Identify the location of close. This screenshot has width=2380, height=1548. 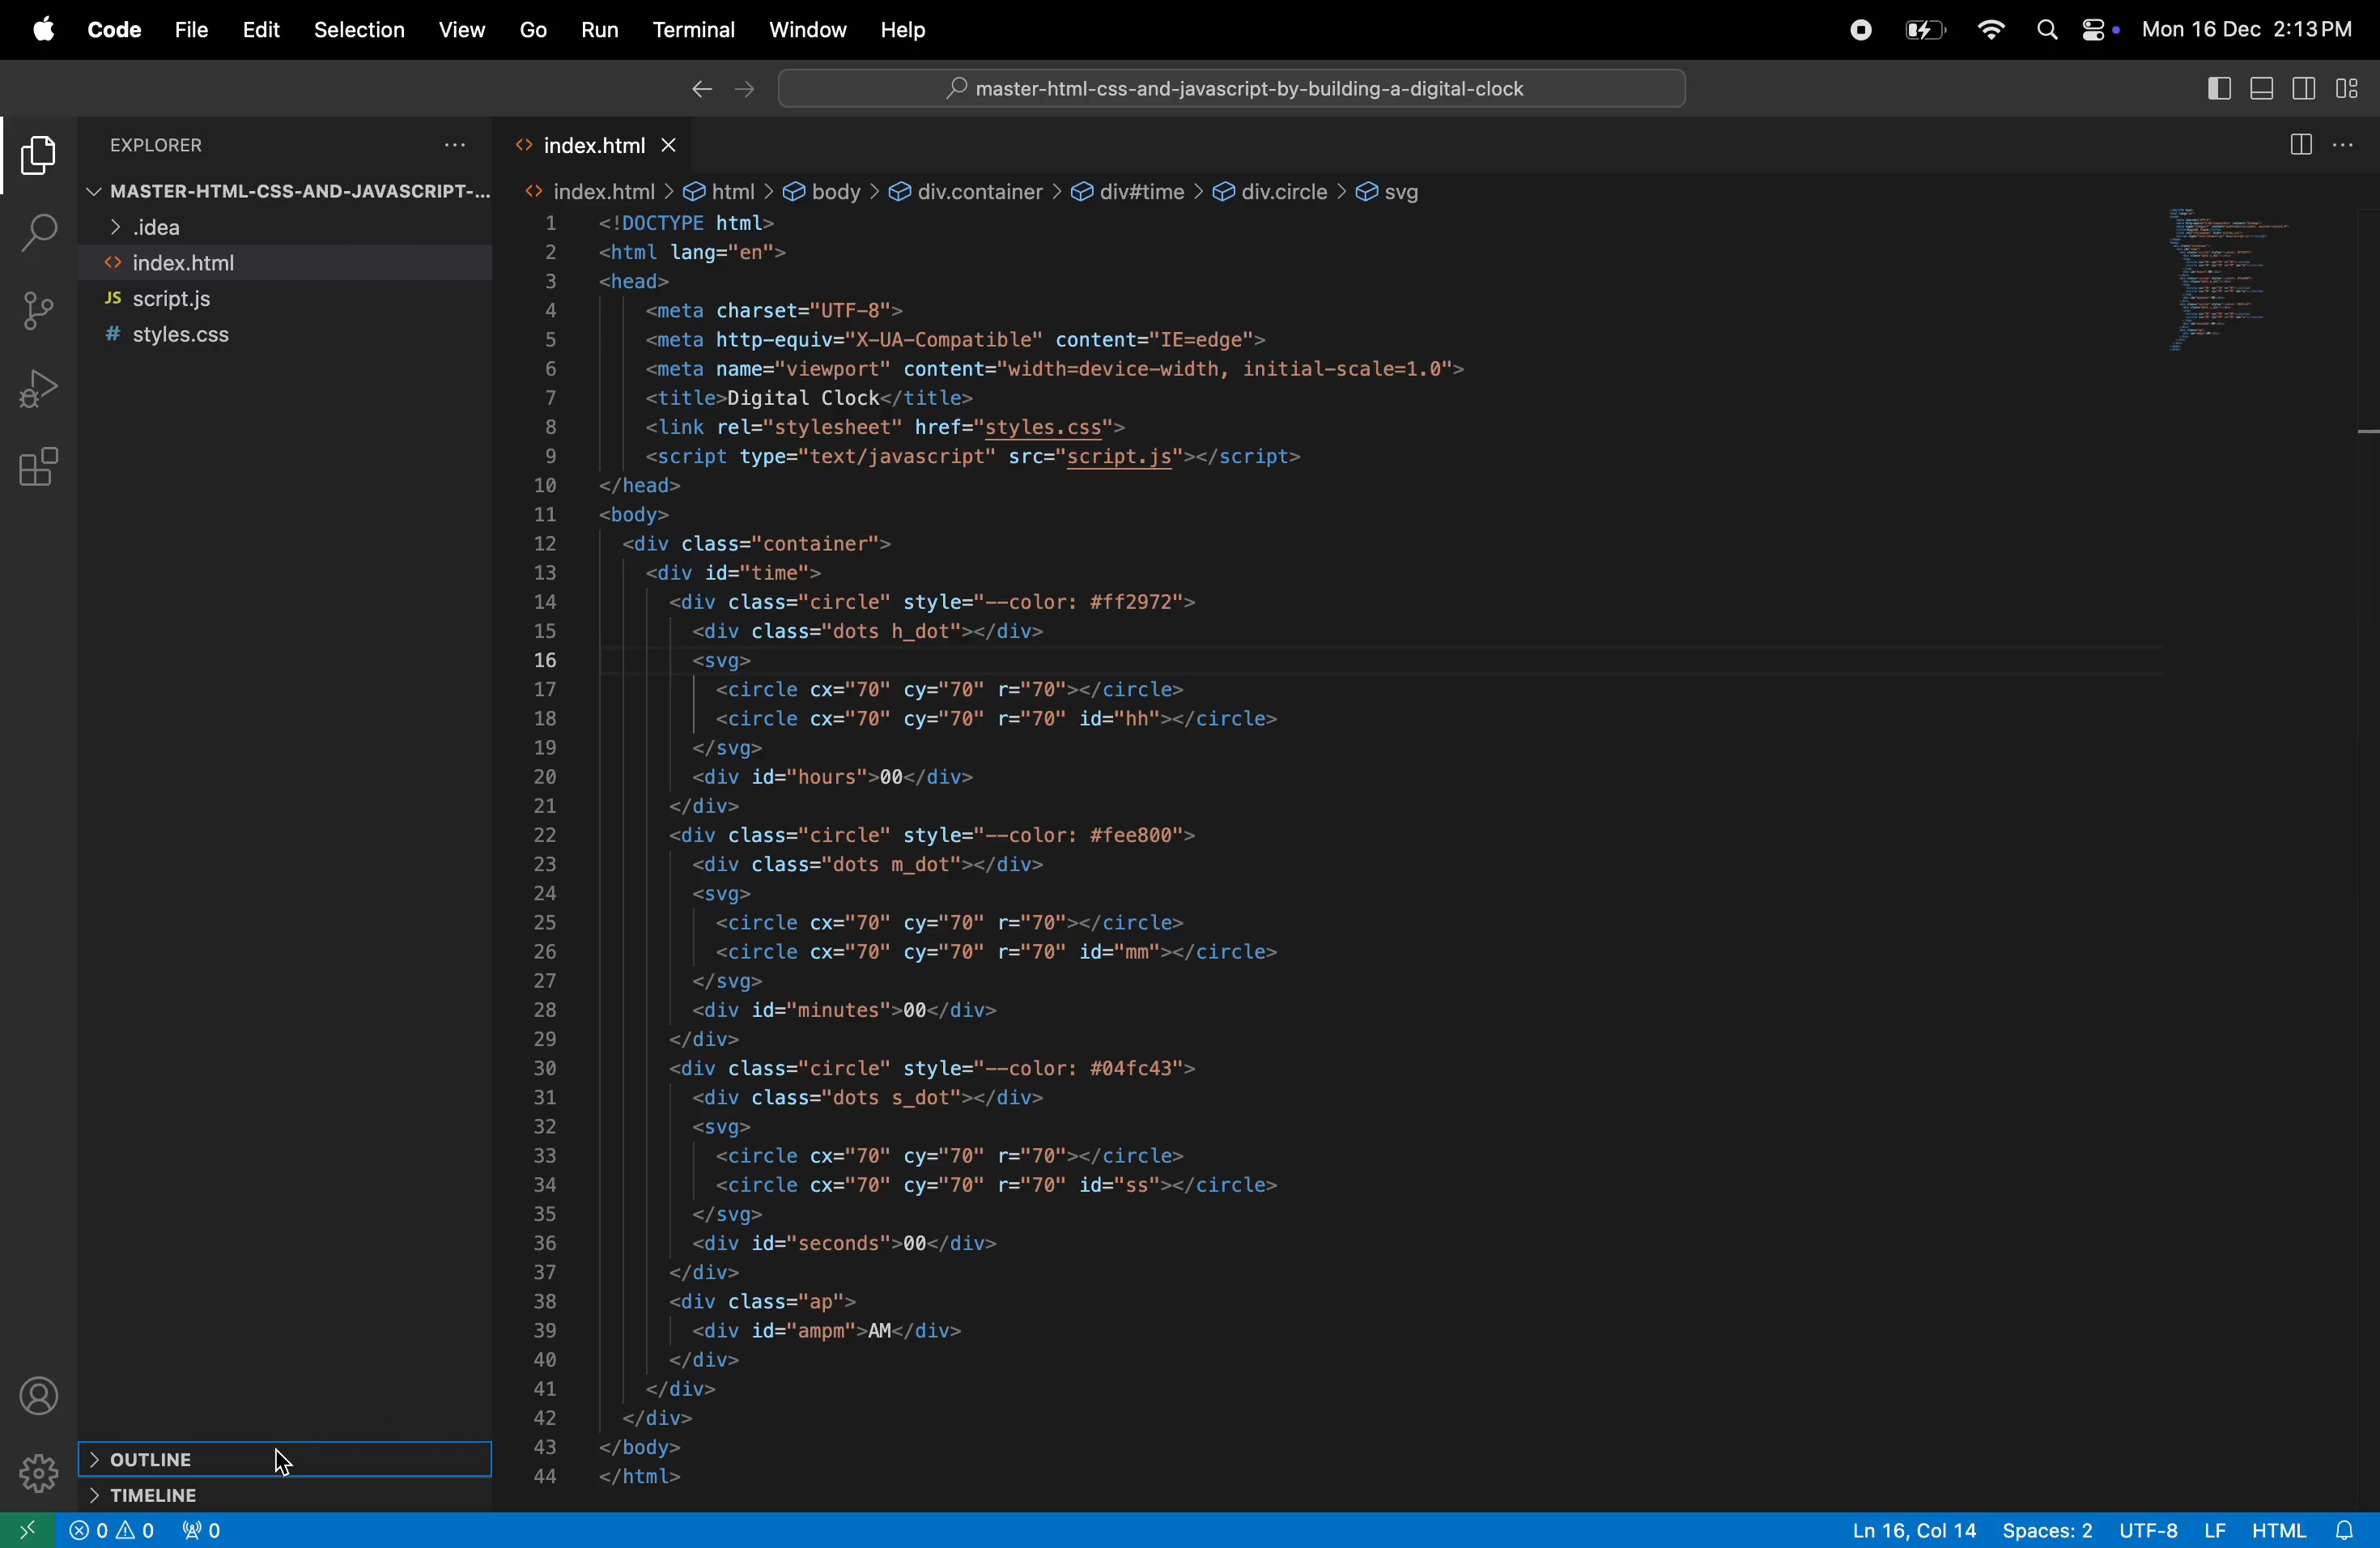
(673, 146).